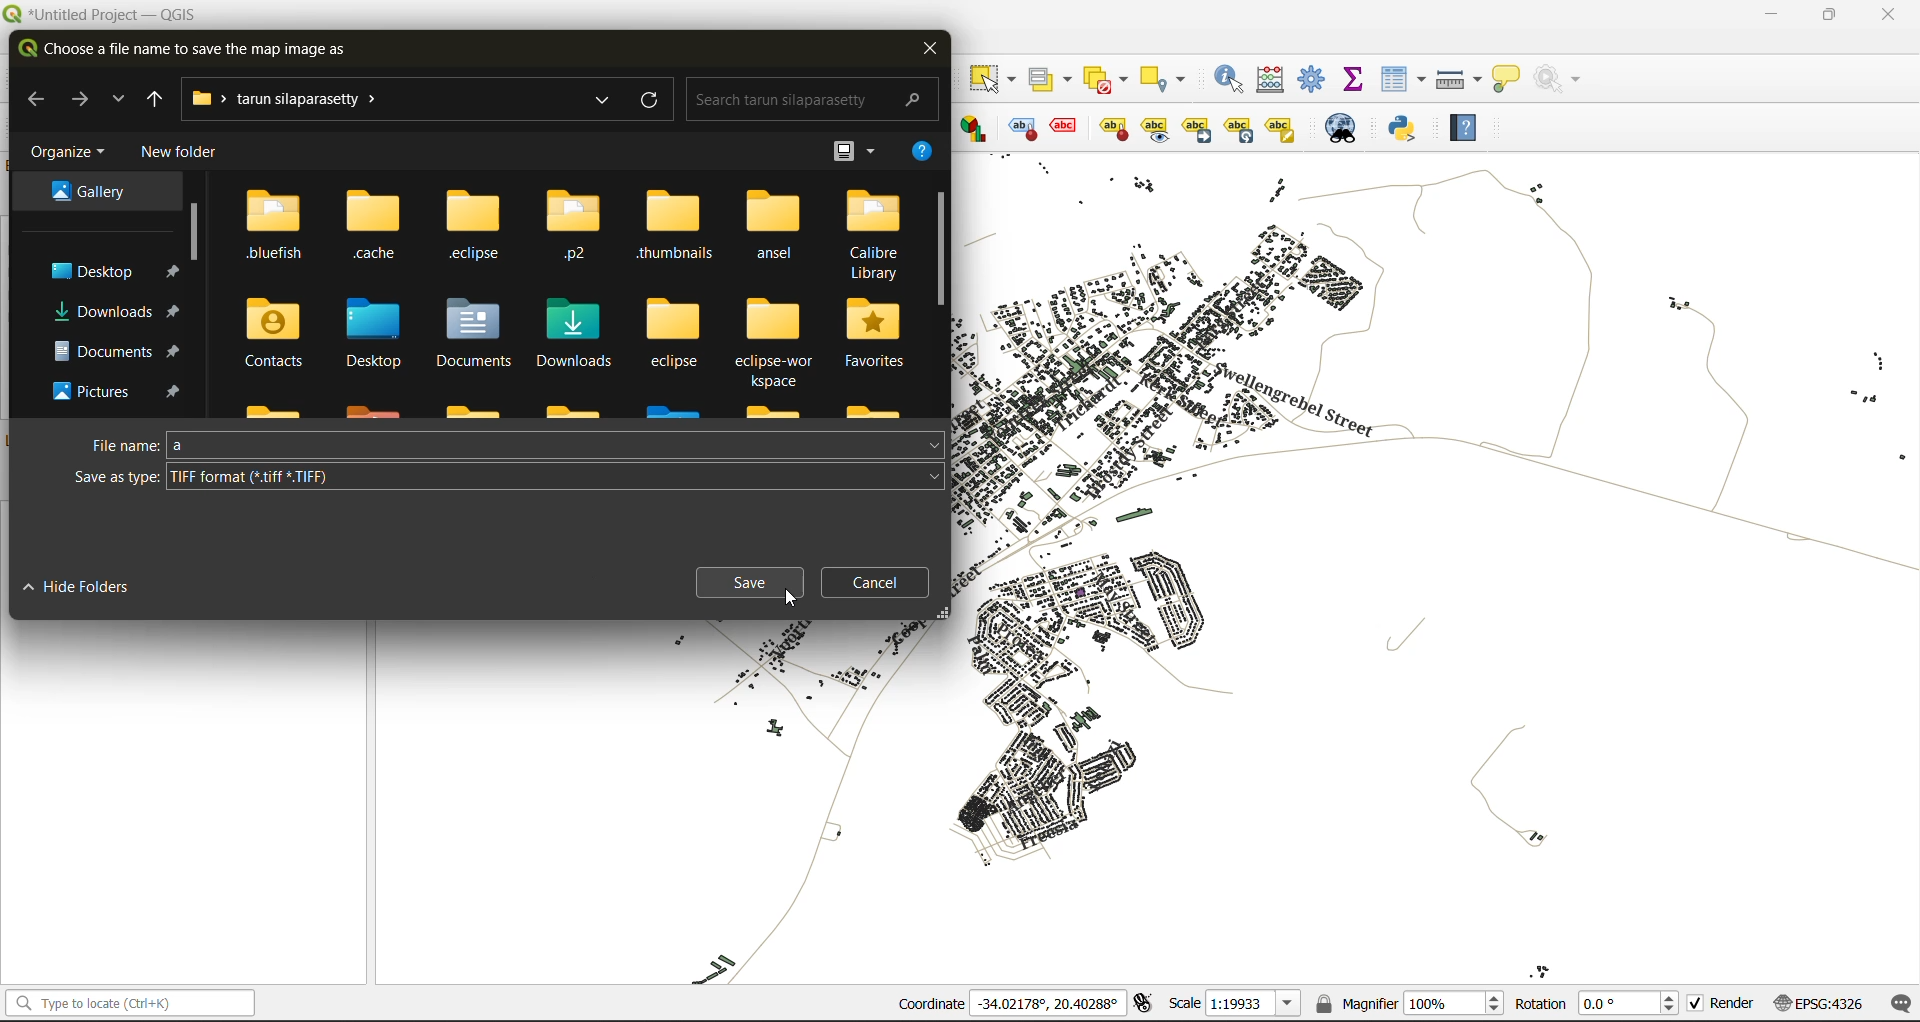  What do you see at coordinates (1409, 1001) in the screenshot?
I see `magnifier` at bounding box center [1409, 1001].